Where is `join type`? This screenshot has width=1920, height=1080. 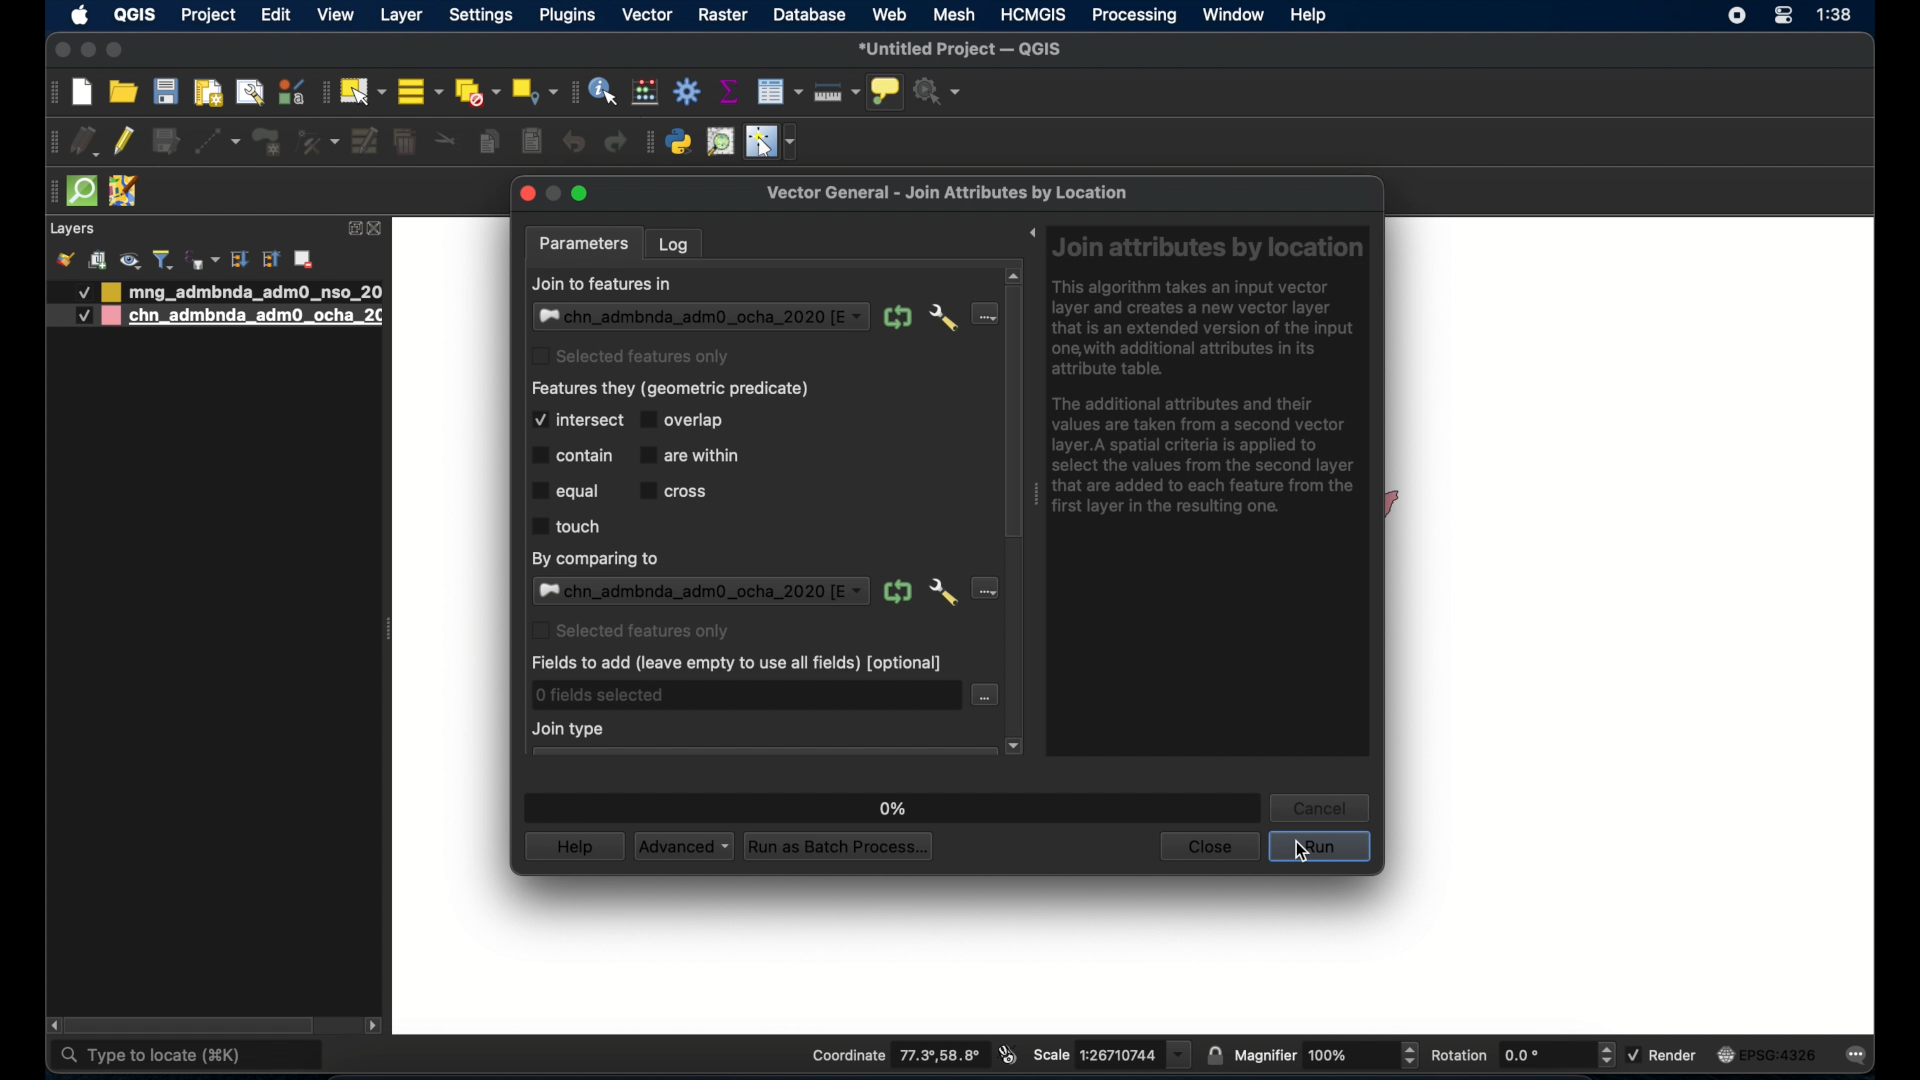 join type is located at coordinates (571, 729).